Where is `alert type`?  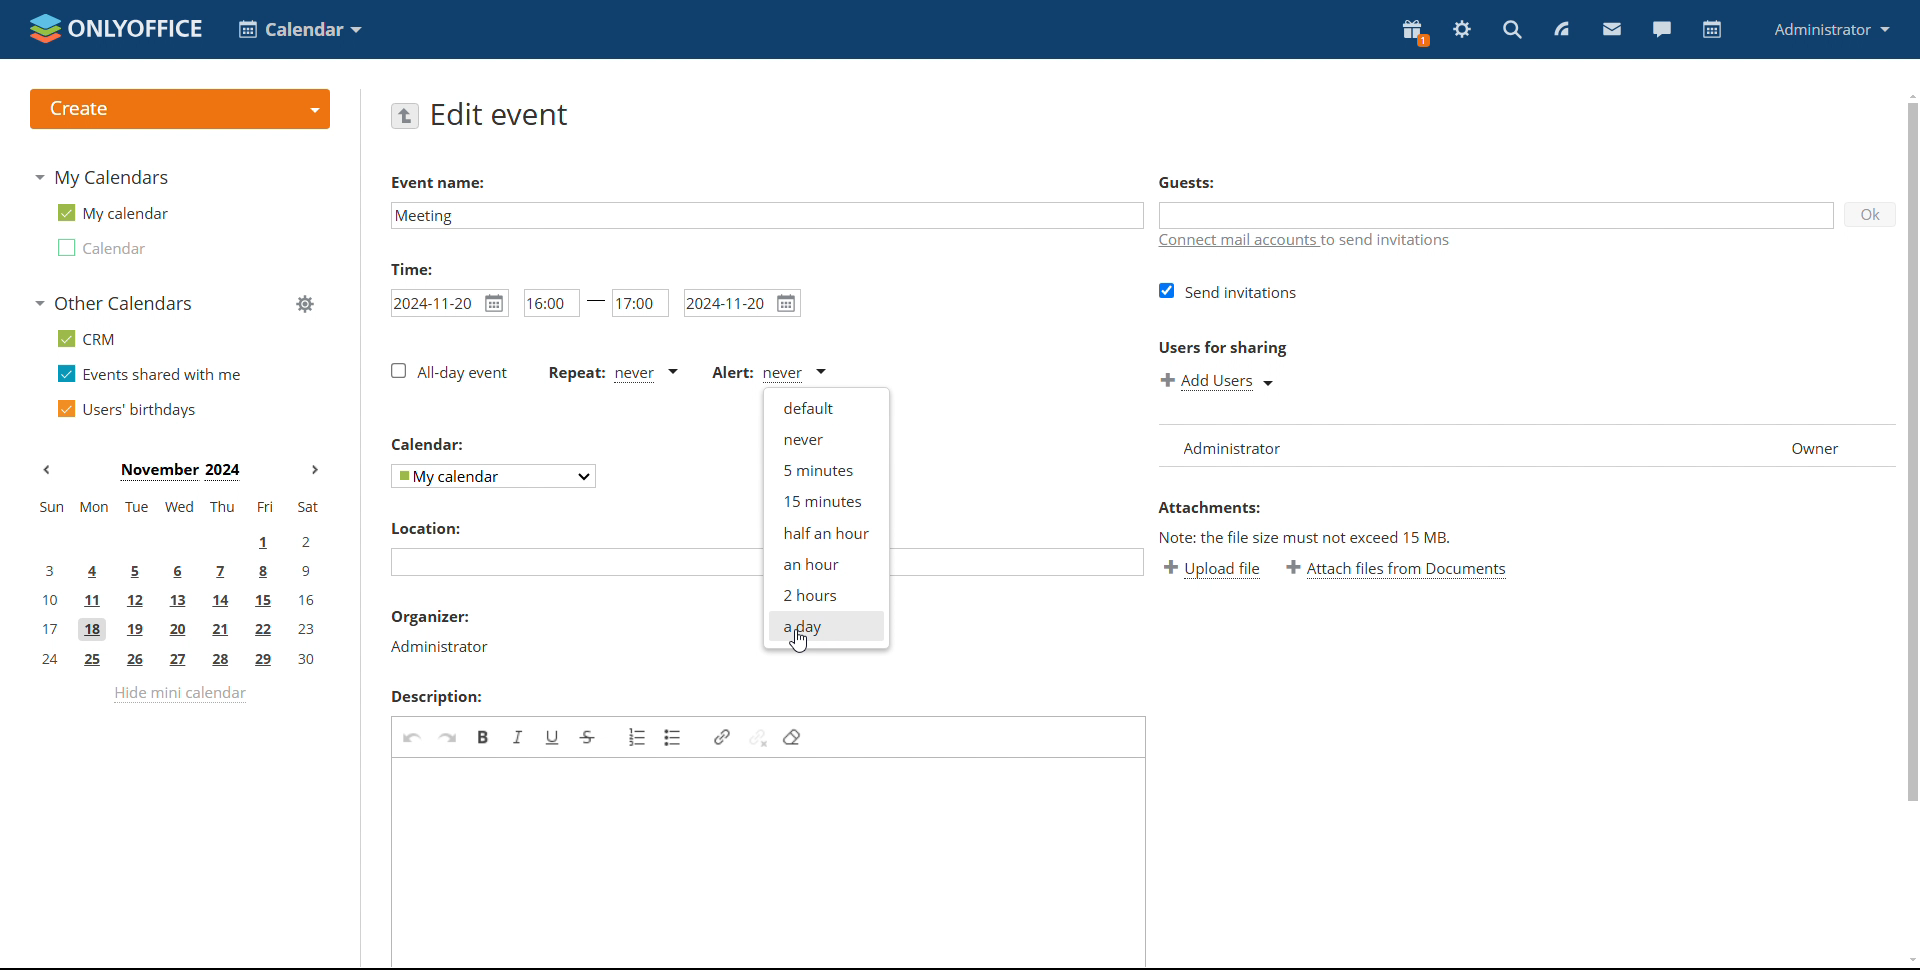 alert type is located at coordinates (770, 373).